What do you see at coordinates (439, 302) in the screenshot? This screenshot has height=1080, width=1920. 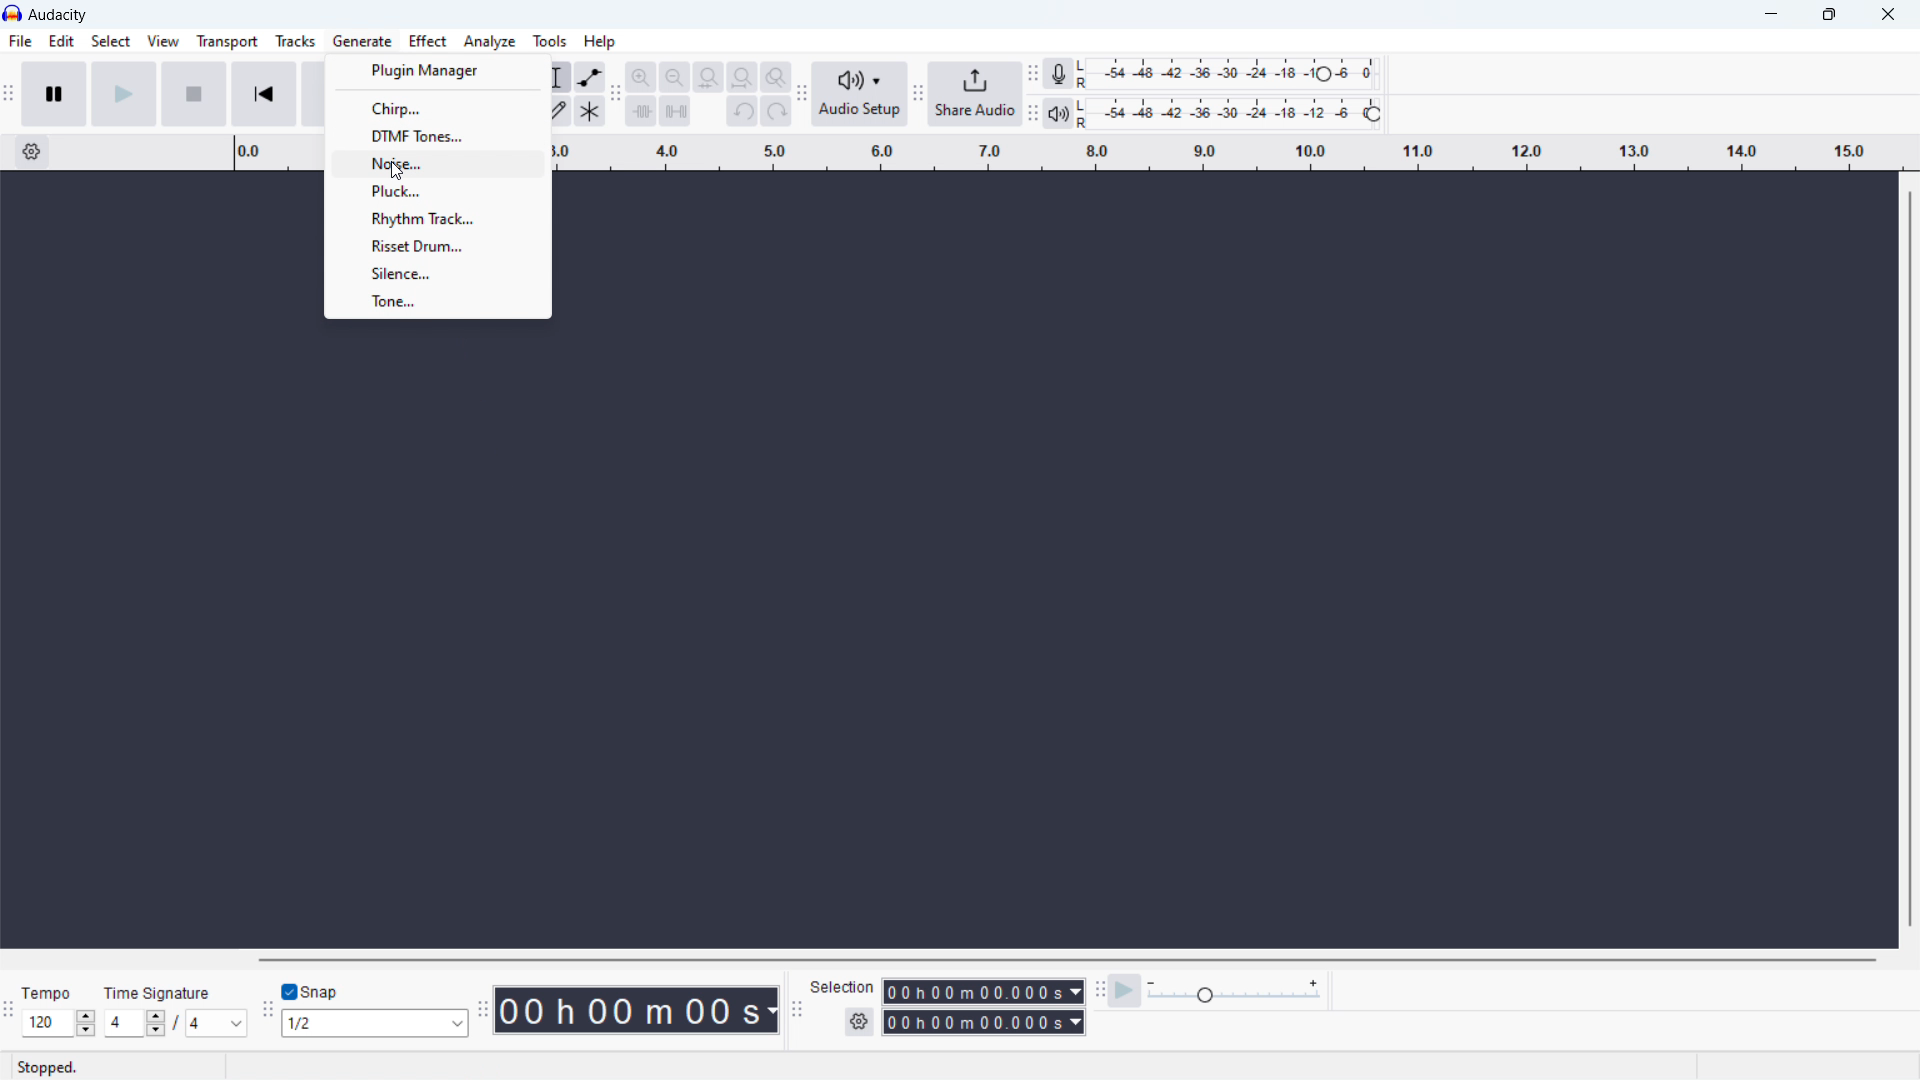 I see `tone` at bounding box center [439, 302].